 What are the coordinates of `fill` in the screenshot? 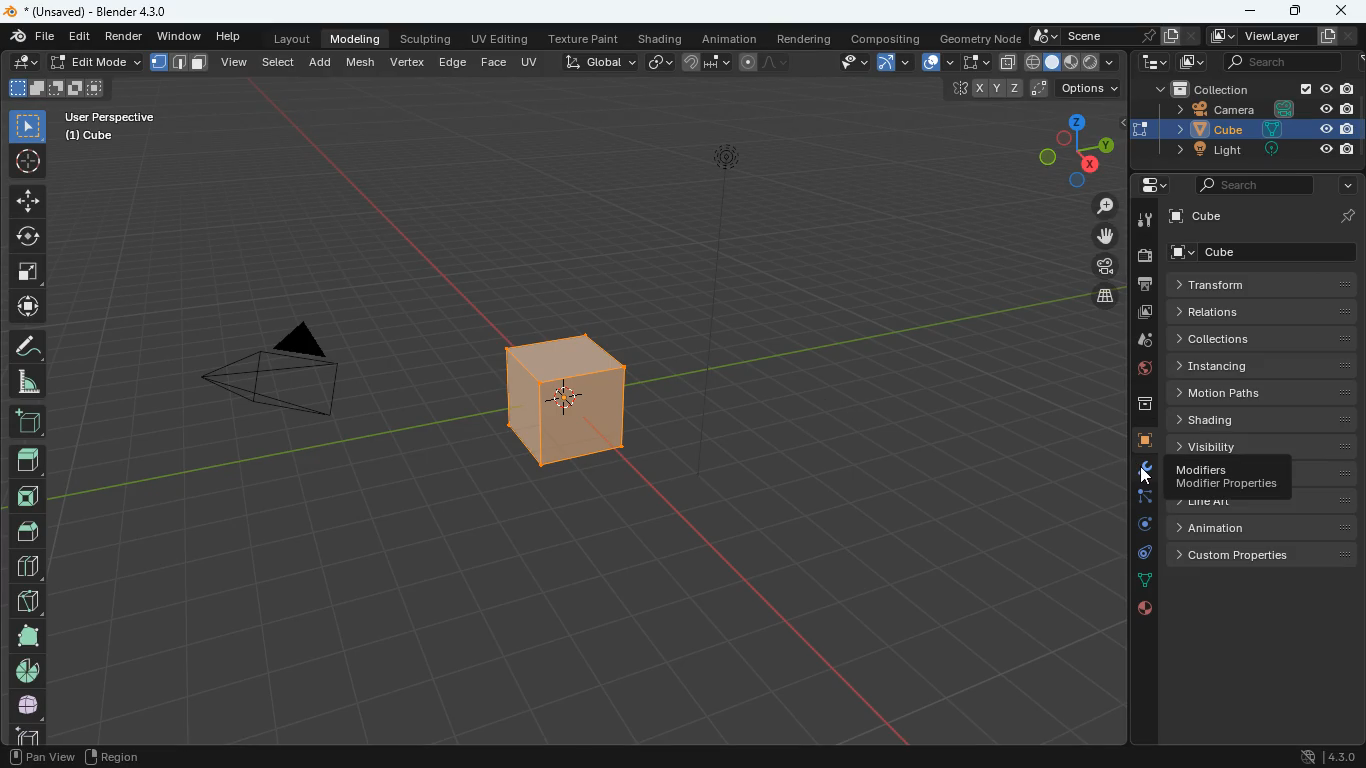 It's located at (1072, 61).